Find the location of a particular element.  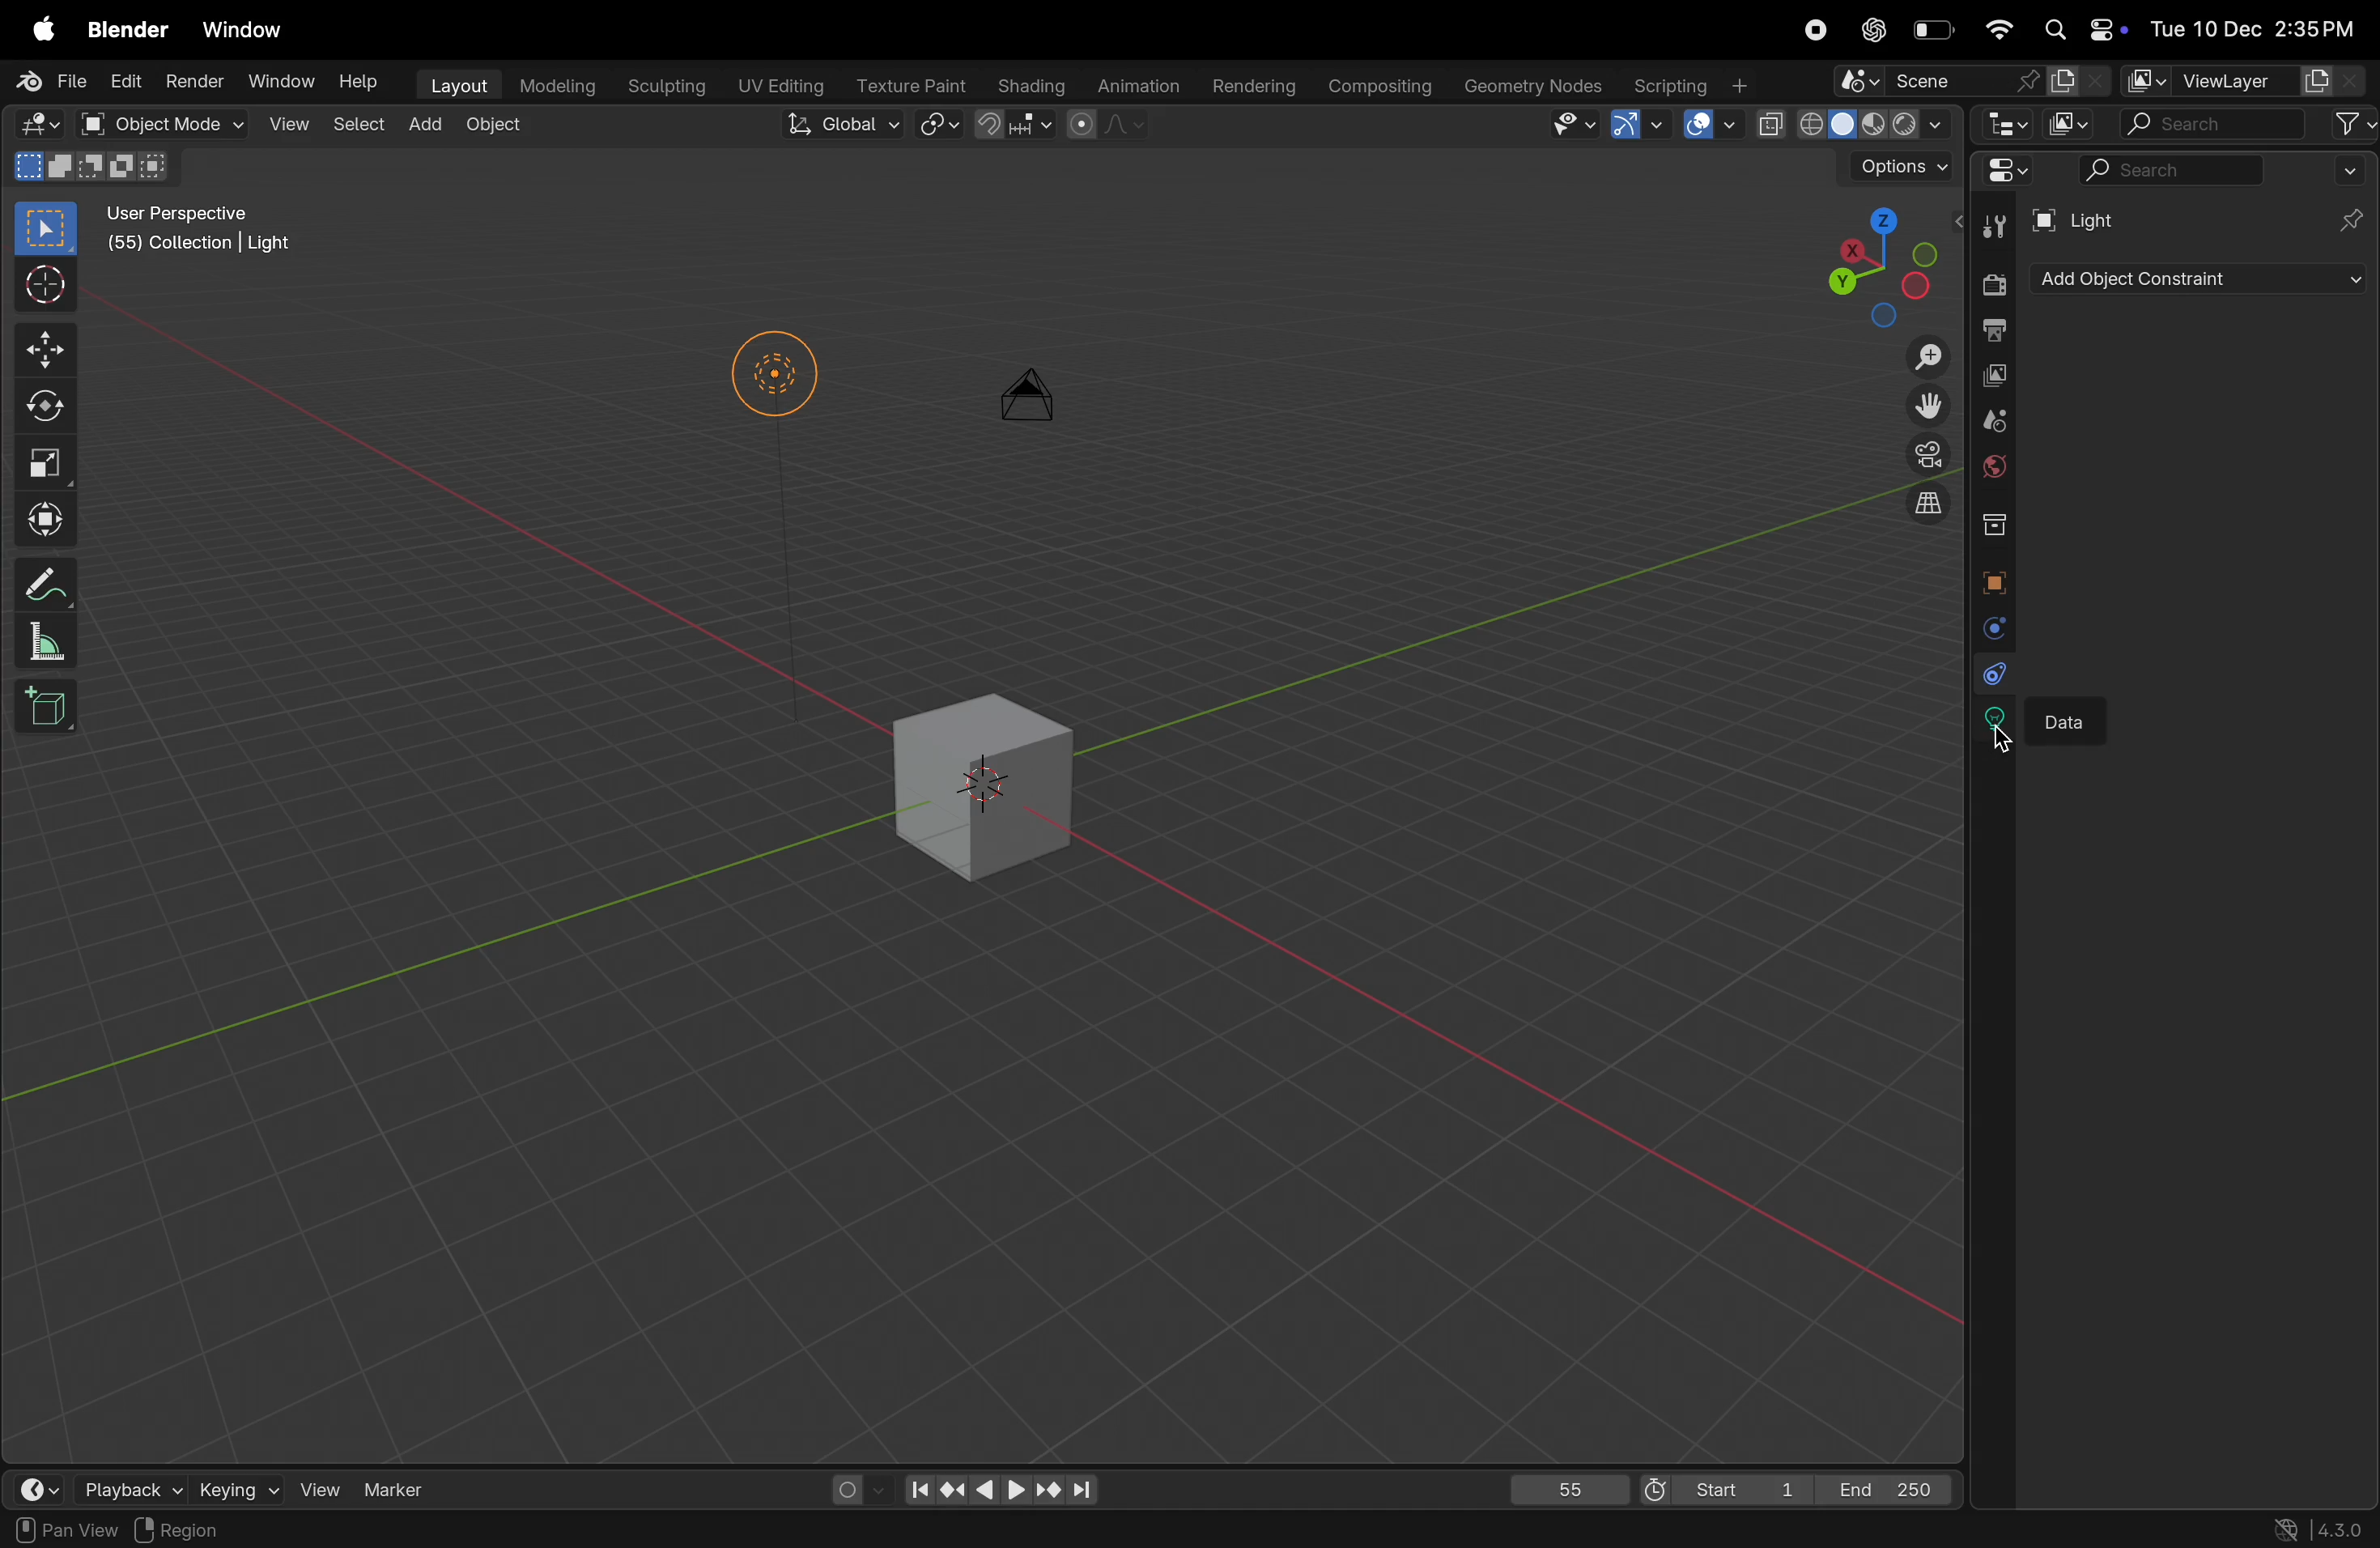

annotate is located at coordinates (51, 582).